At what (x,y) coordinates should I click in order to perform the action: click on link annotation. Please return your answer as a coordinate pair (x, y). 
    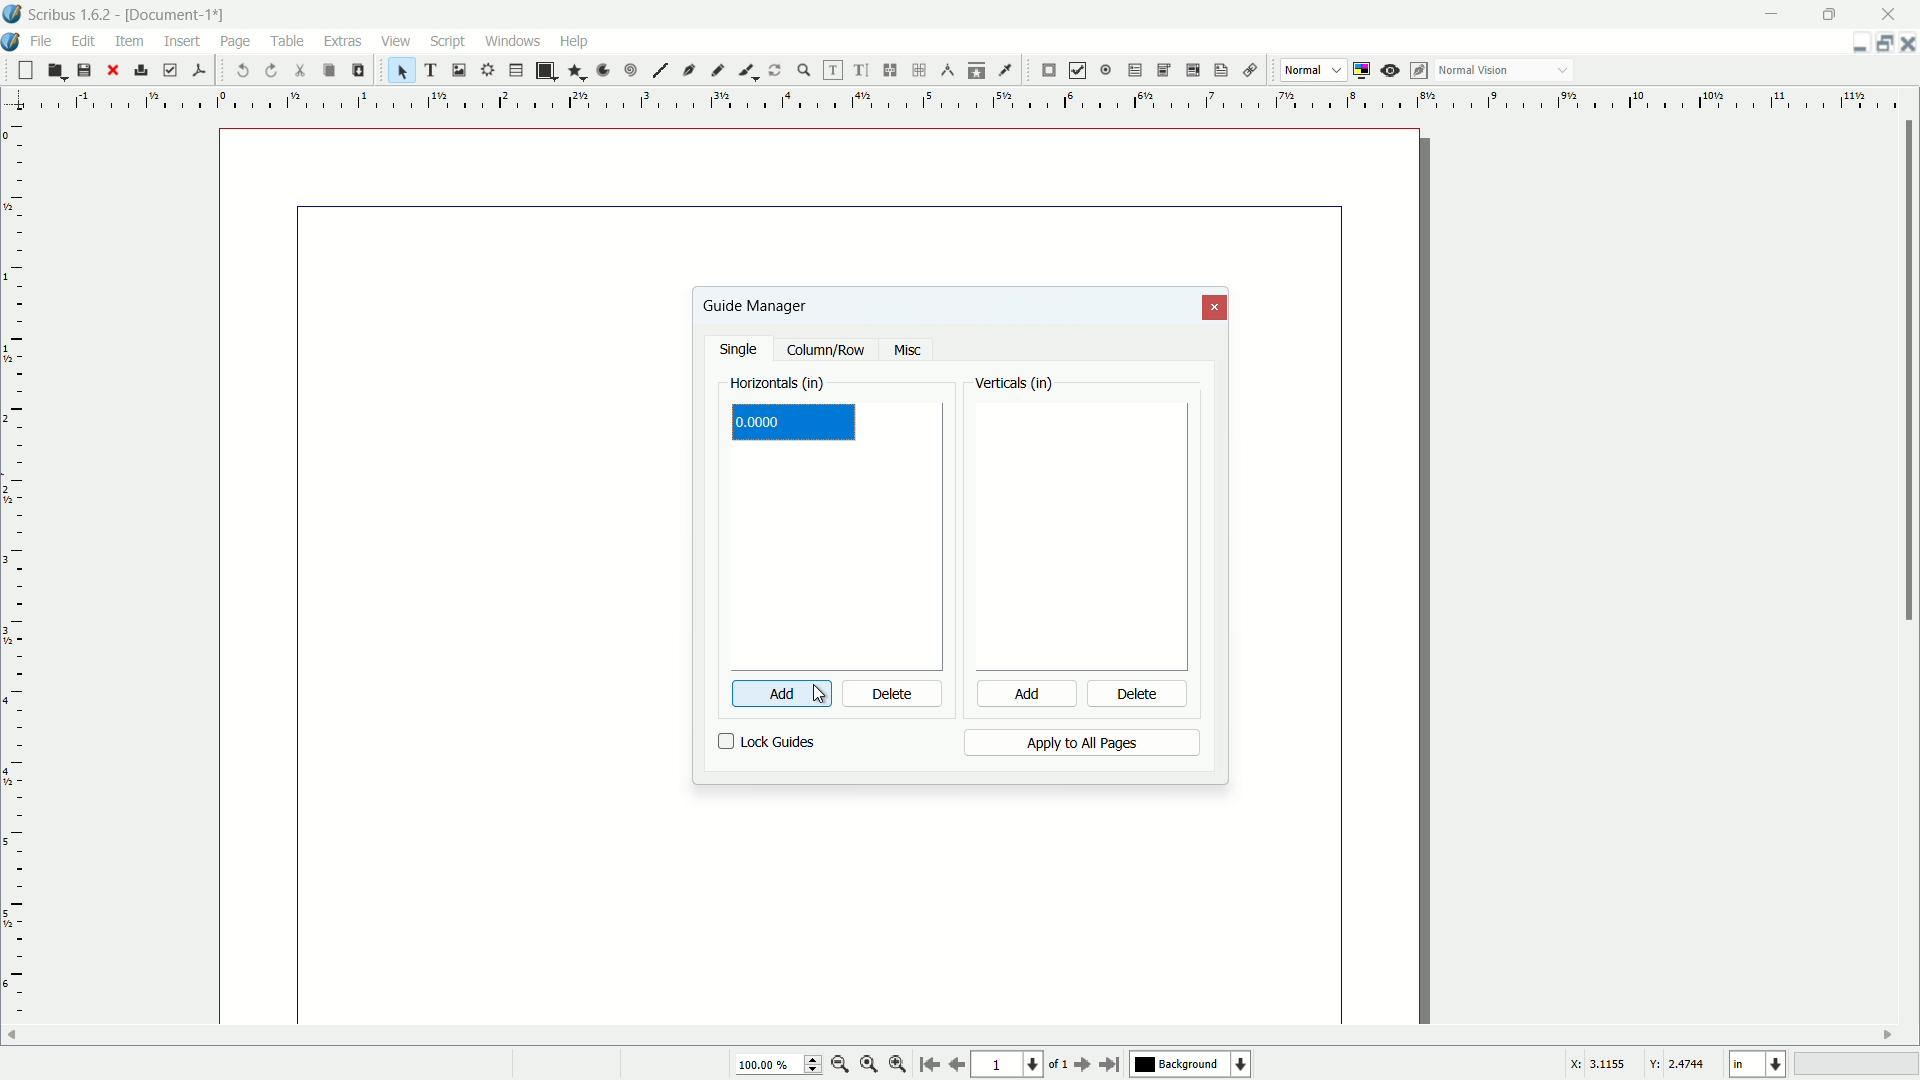
    Looking at the image, I should click on (1246, 71).